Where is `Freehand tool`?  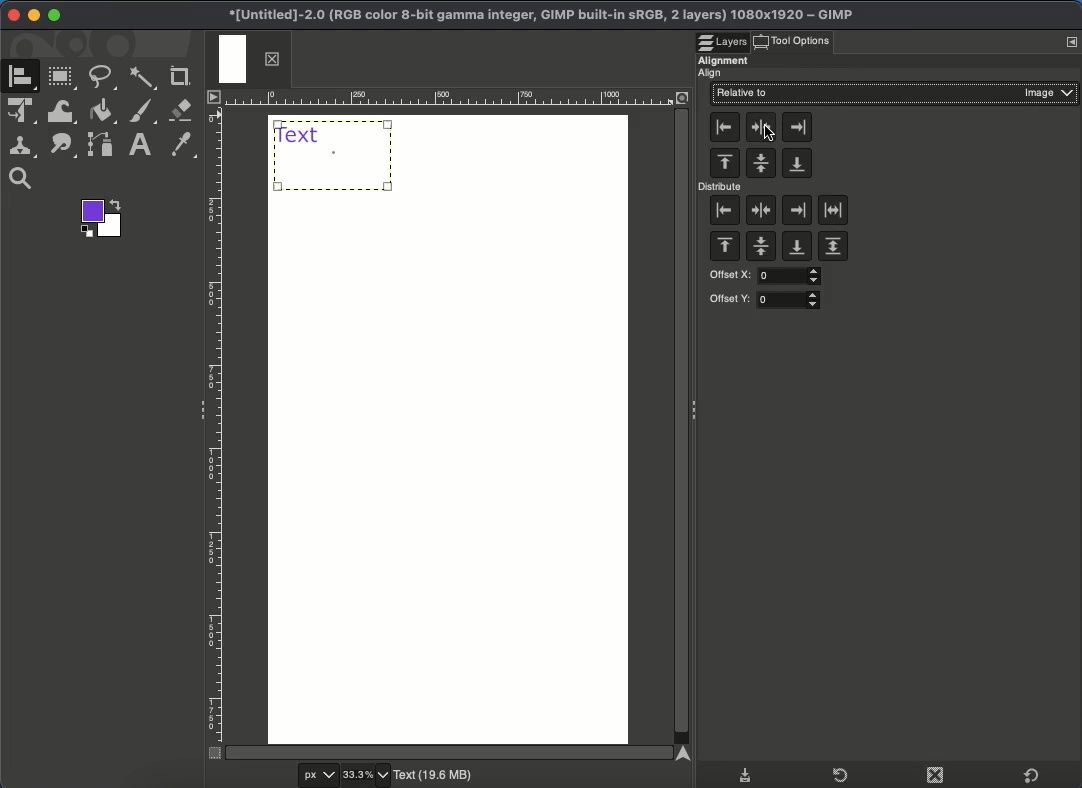
Freehand tool is located at coordinates (104, 79).